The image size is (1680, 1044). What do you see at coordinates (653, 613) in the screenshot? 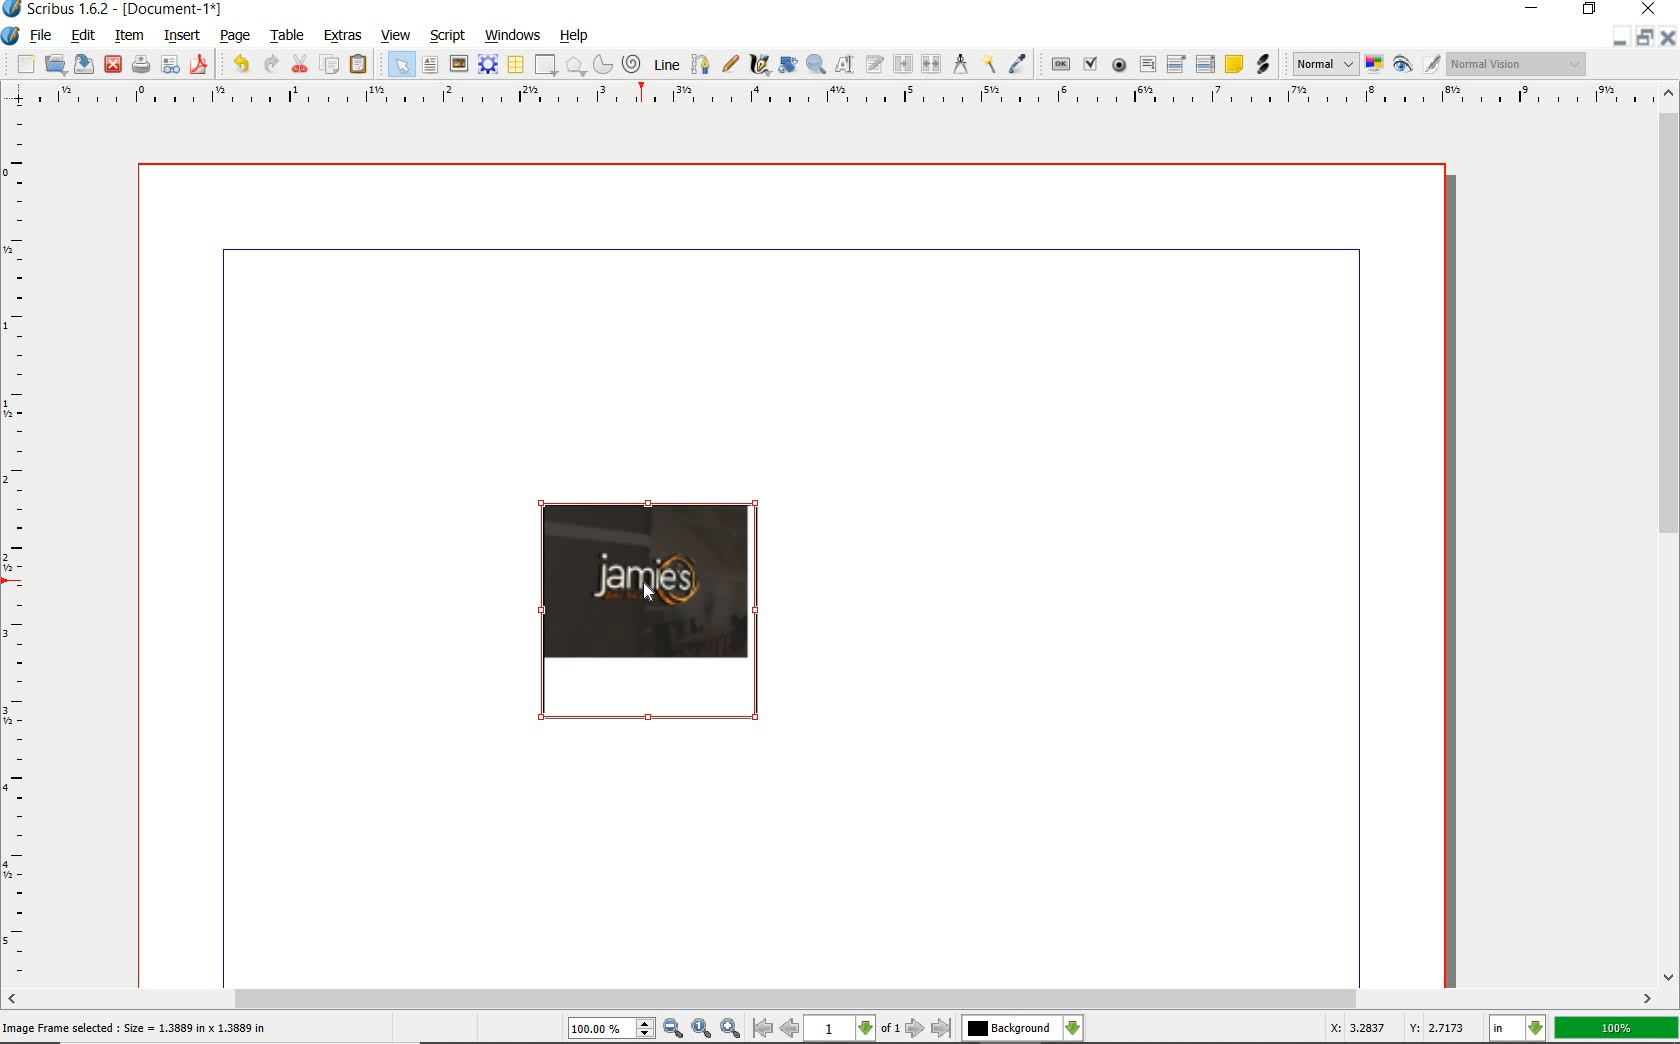
I see `image and frame selected` at bounding box center [653, 613].